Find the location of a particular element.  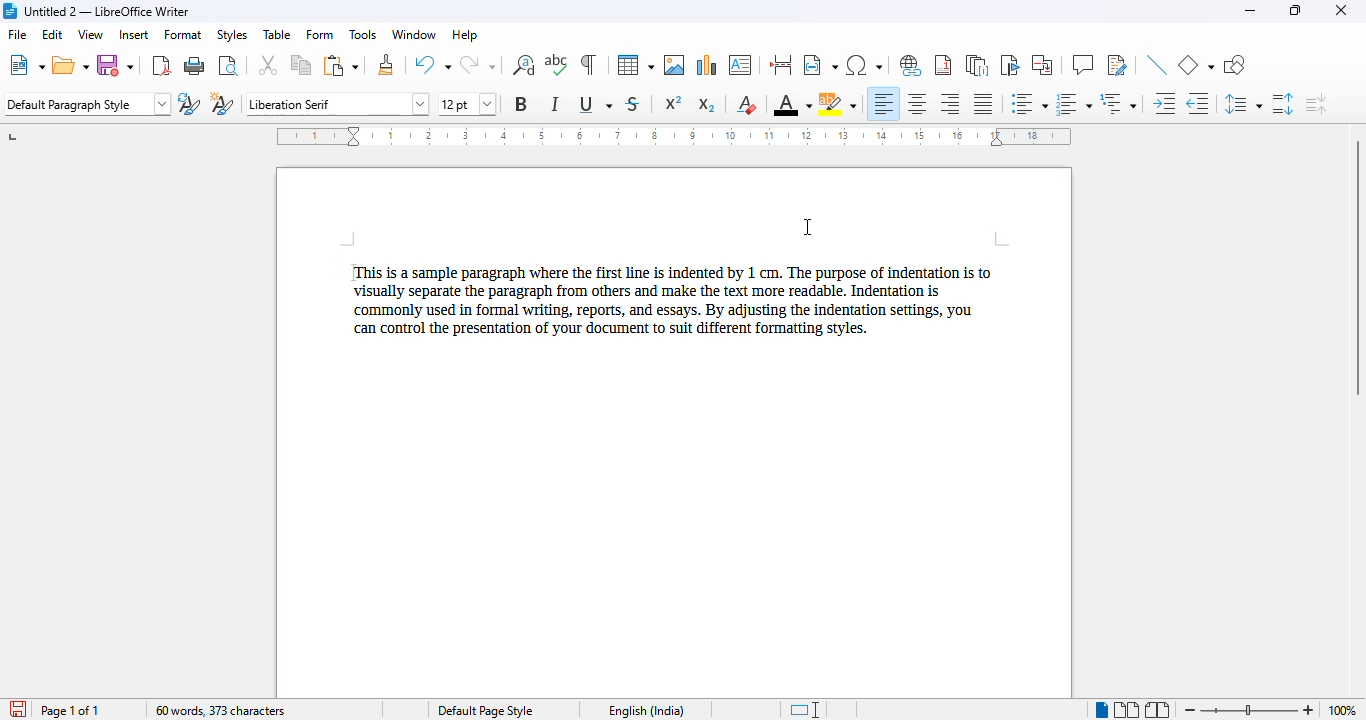

align left is located at coordinates (882, 104).